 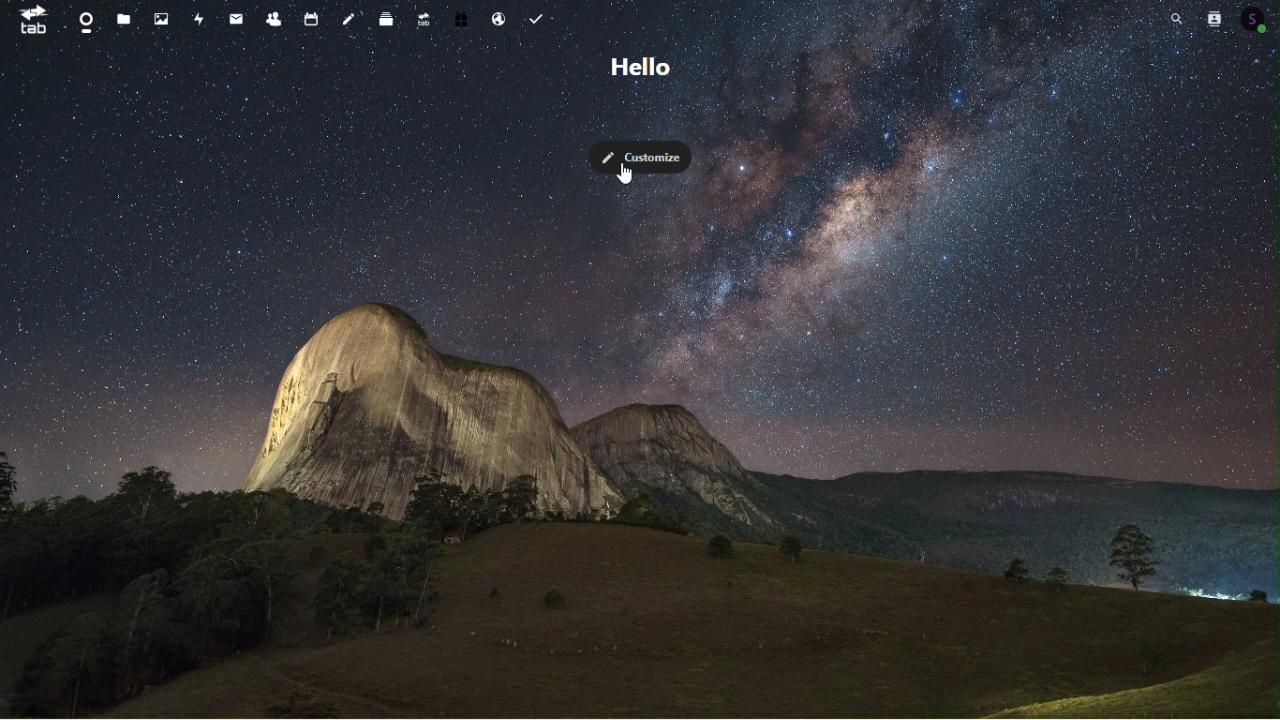 I want to click on tab, so click(x=34, y=22).